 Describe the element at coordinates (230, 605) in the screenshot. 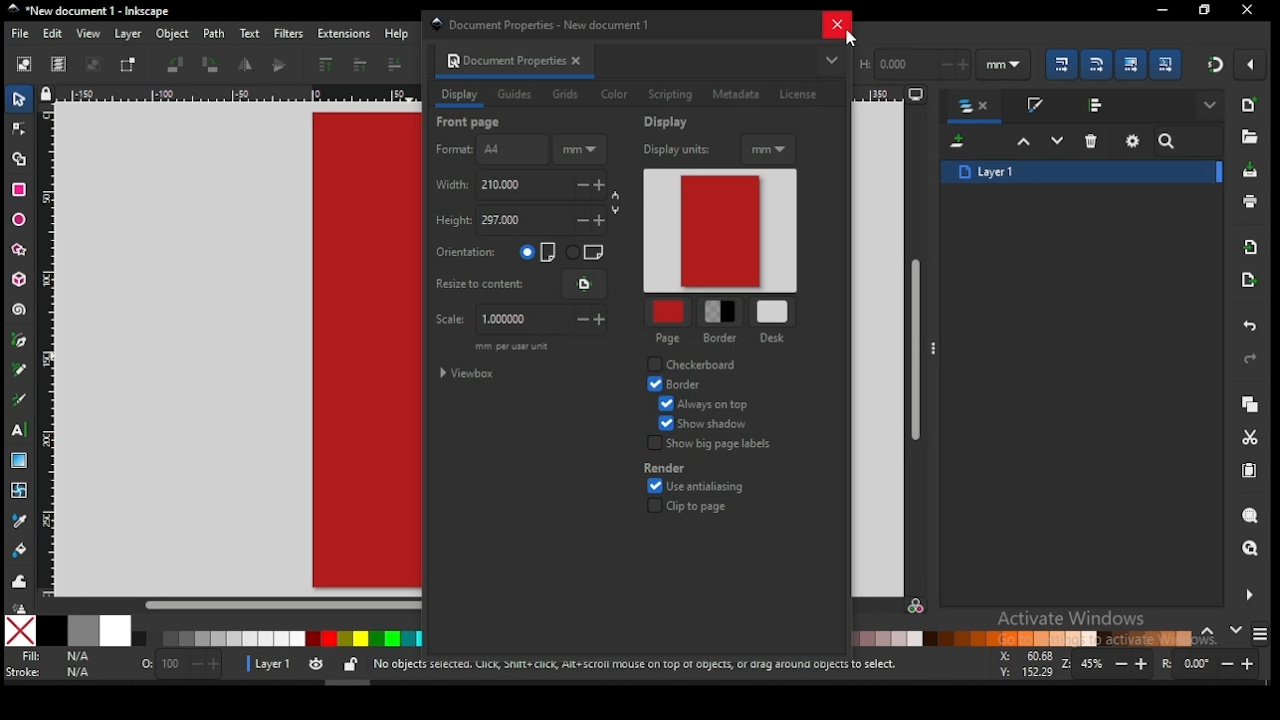

I see `scroll bar` at that location.